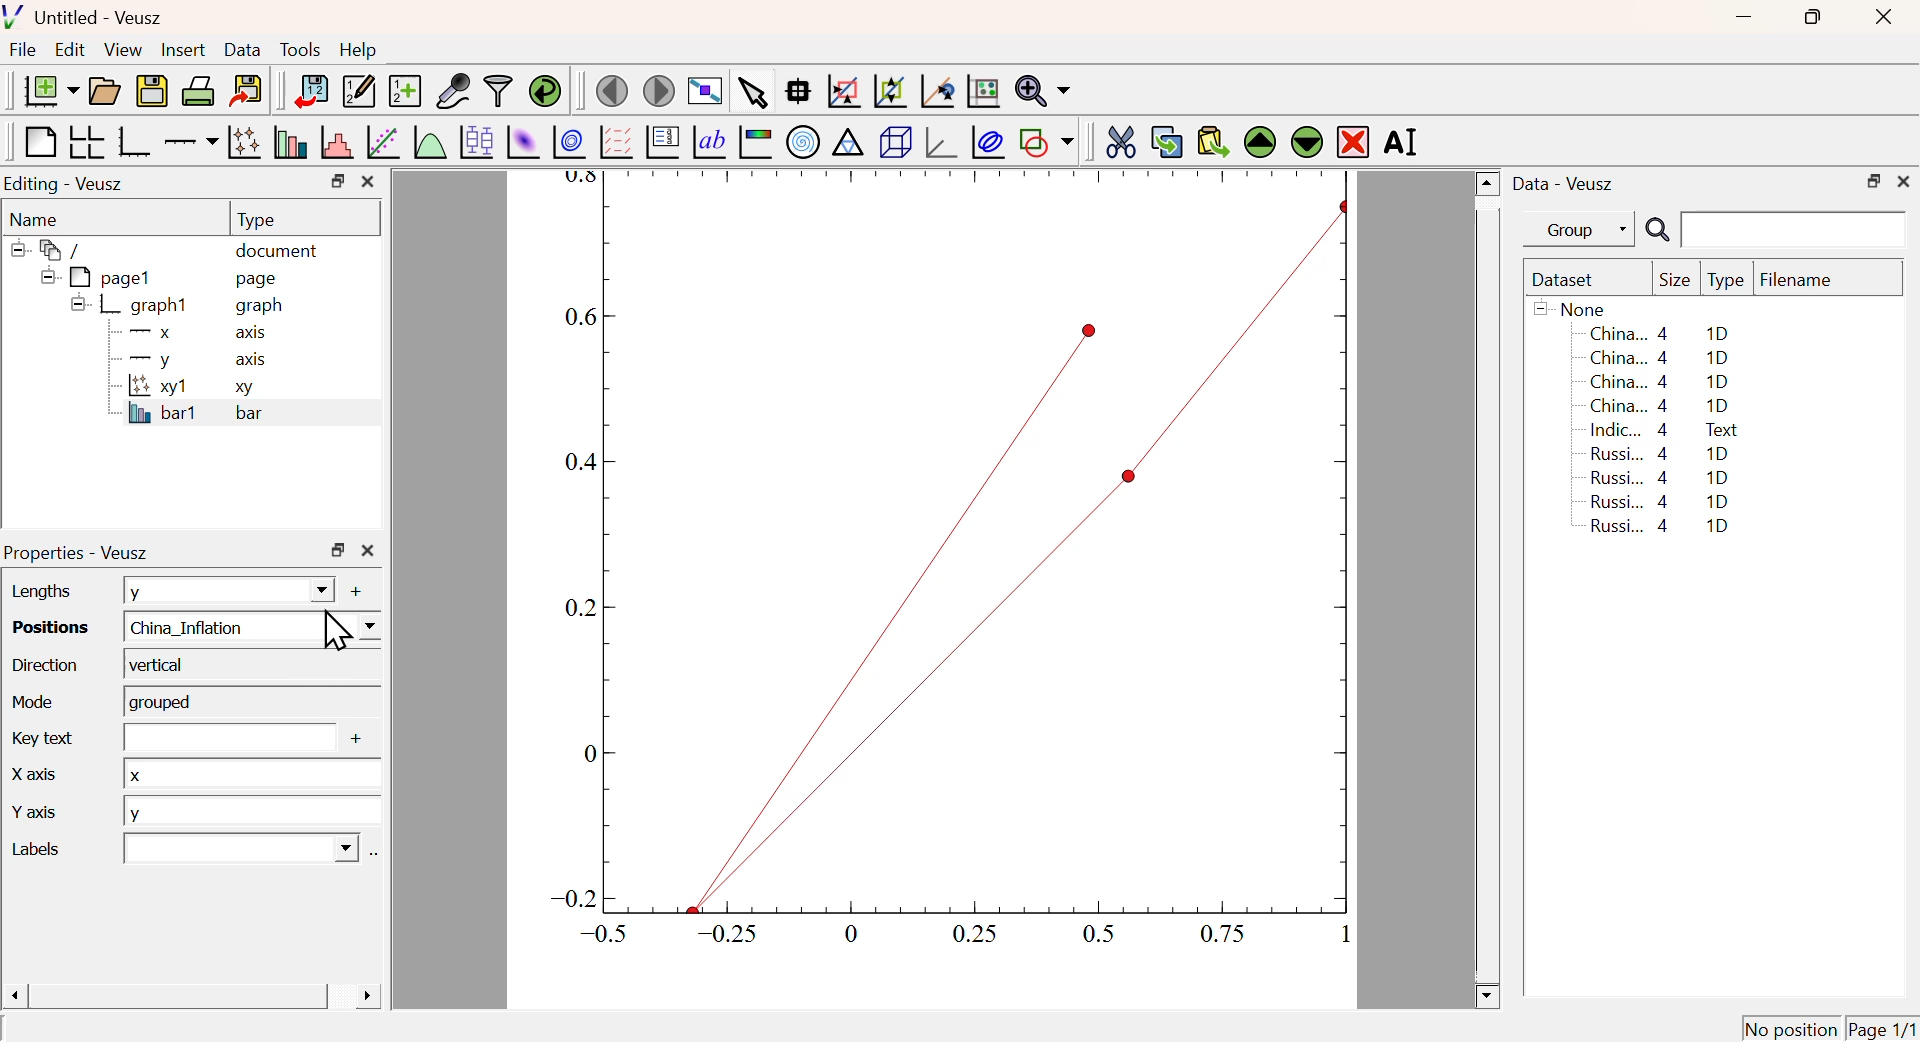  I want to click on Reload linked dataset, so click(545, 89).